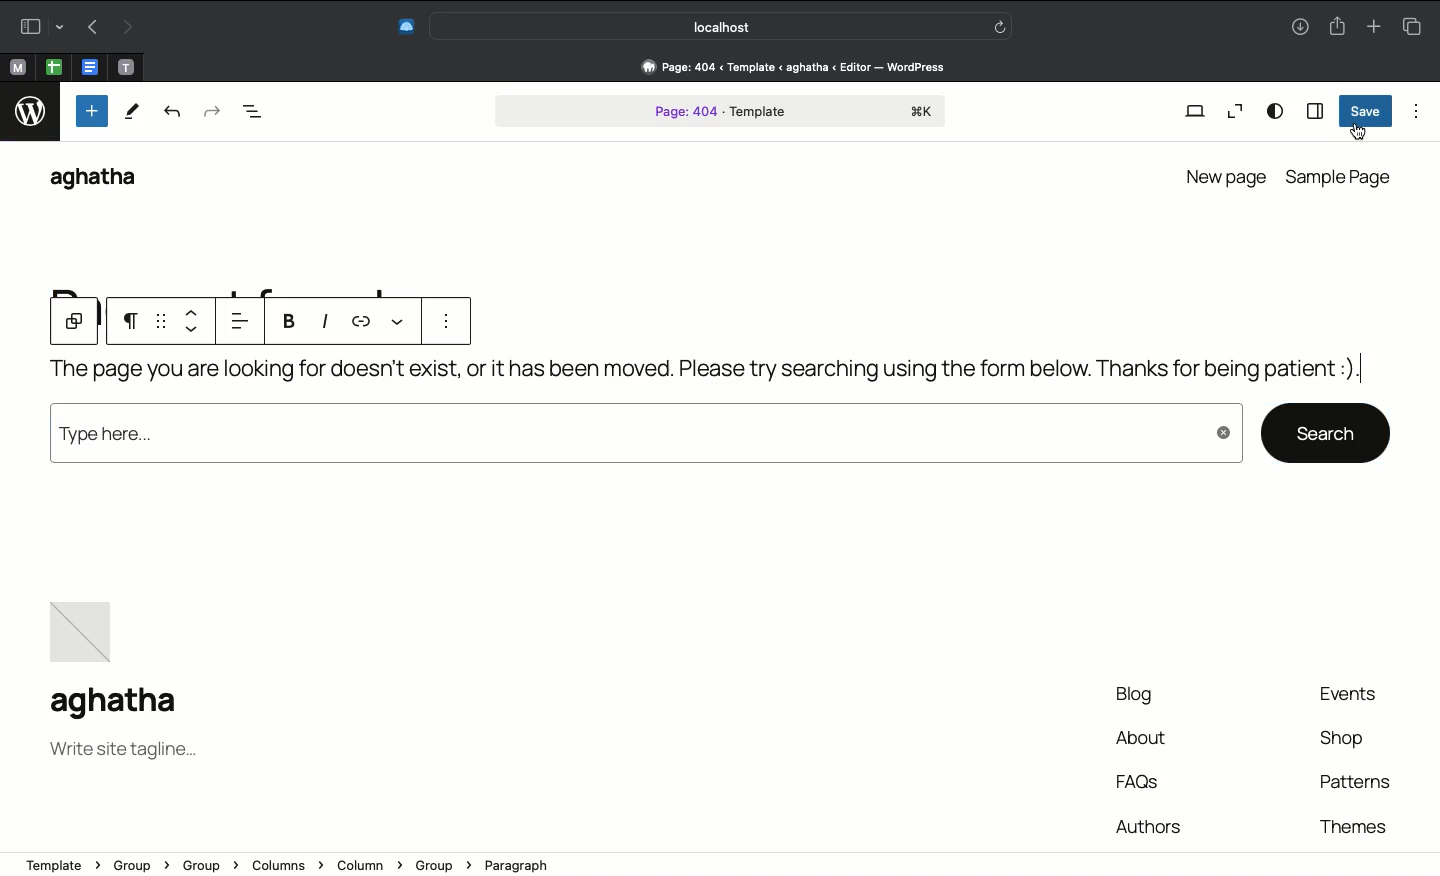 The width and height of the screenshot is (1440, 876). Describe the element at coordinates (131, 112) in the screenshot. I see `Tools` at that location.